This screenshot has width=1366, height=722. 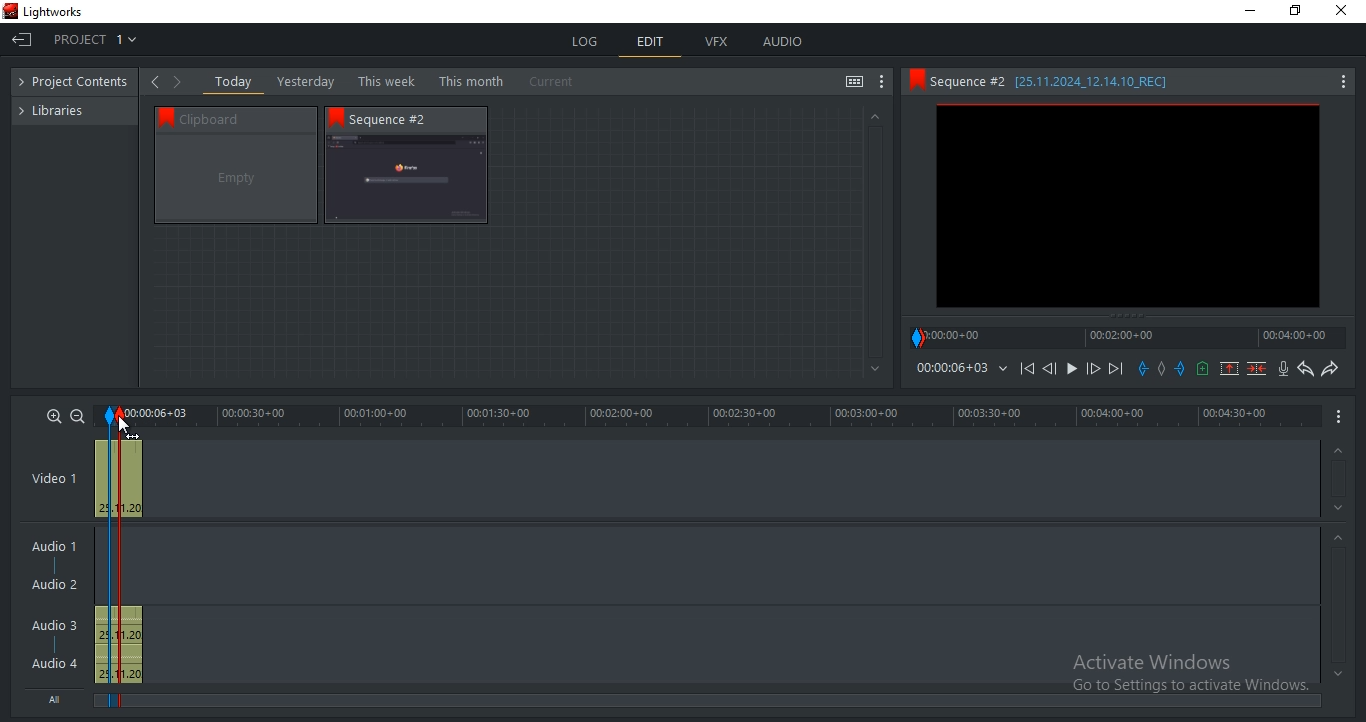 I want to click on undo, so click(x=1306, y=369).